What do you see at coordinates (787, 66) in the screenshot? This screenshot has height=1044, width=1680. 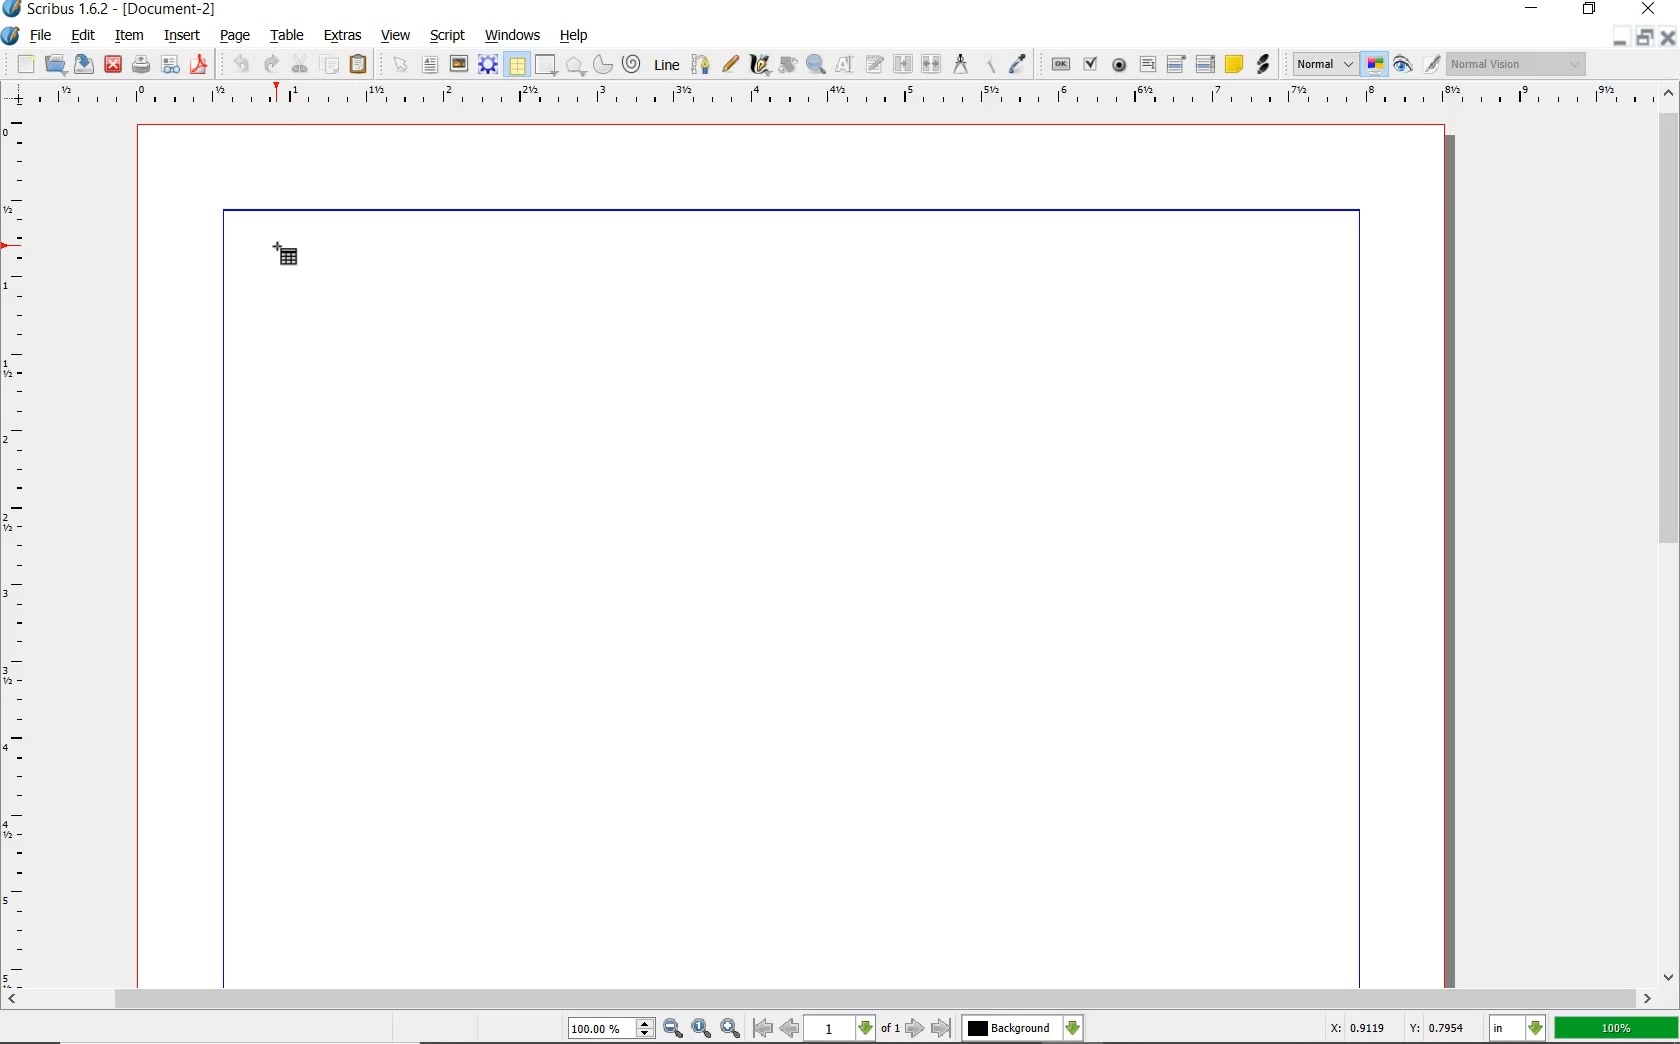 I see `rotate item` at bounding box center [787, 66].